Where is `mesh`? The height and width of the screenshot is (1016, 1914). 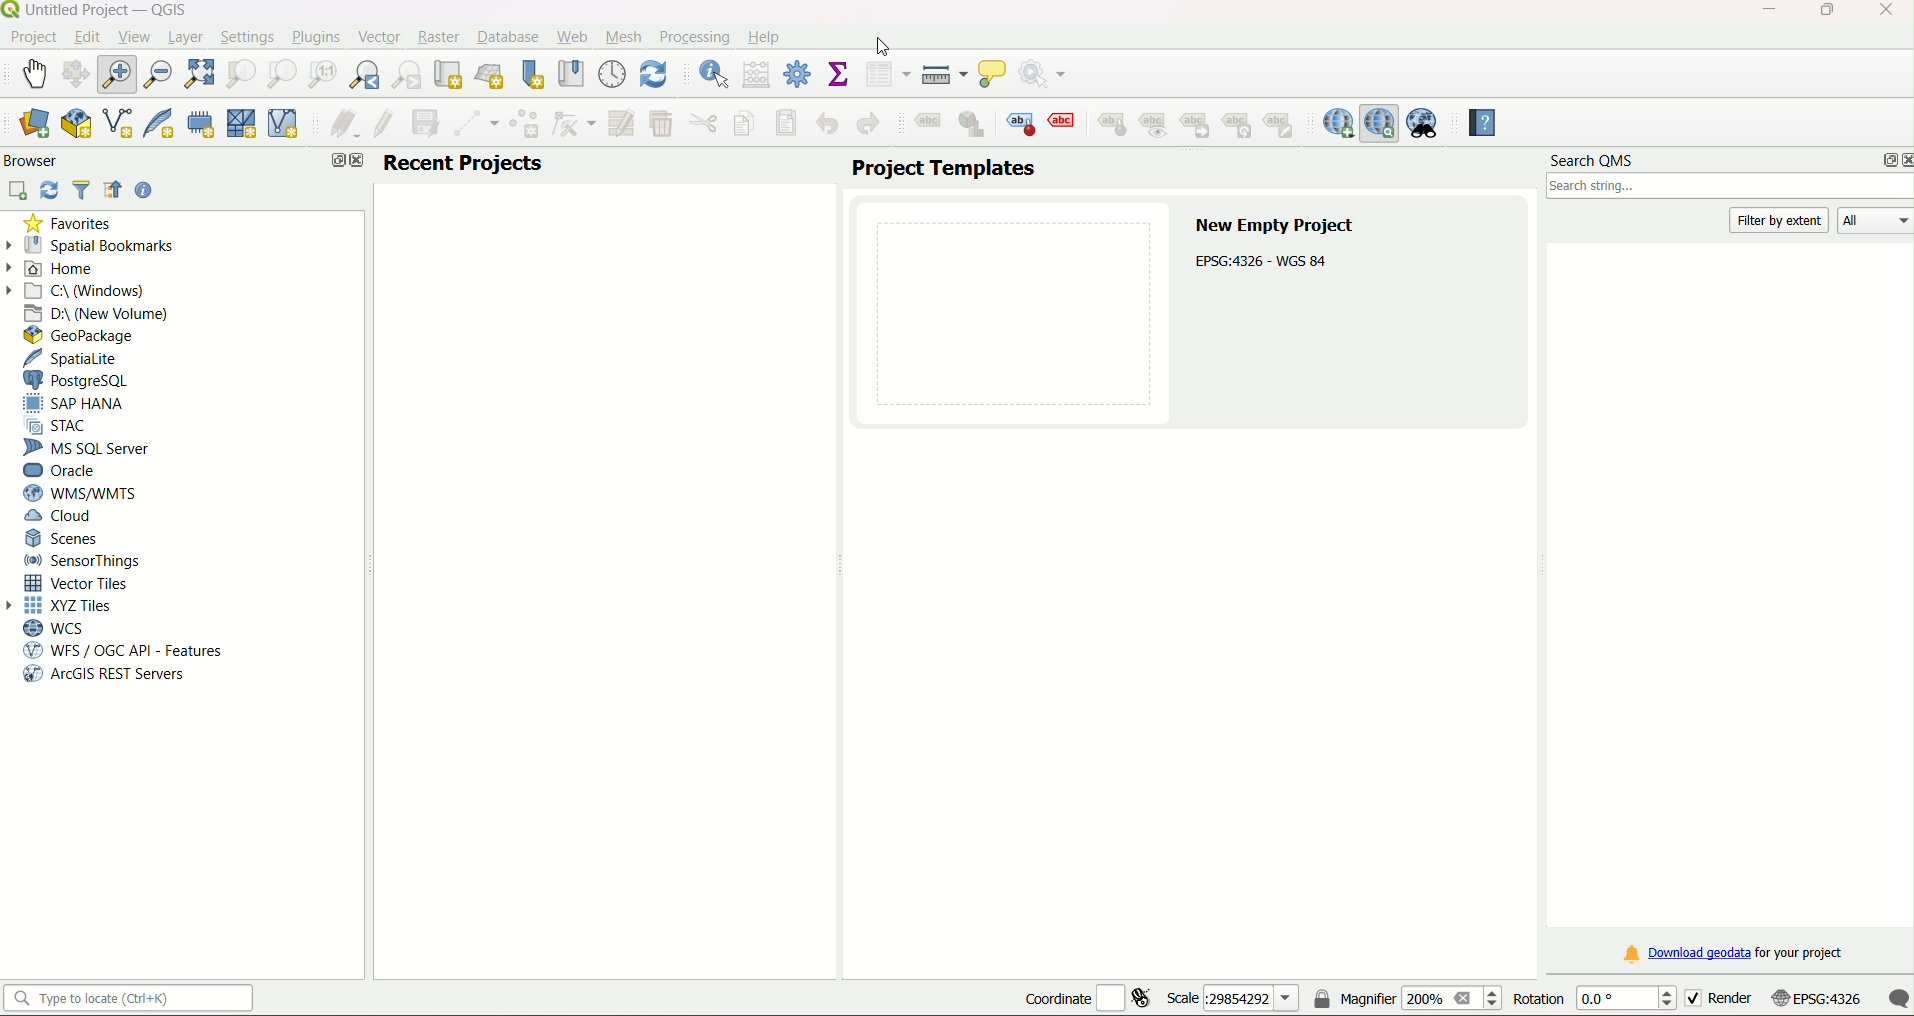 mesh is located at coordinates (625, 36).